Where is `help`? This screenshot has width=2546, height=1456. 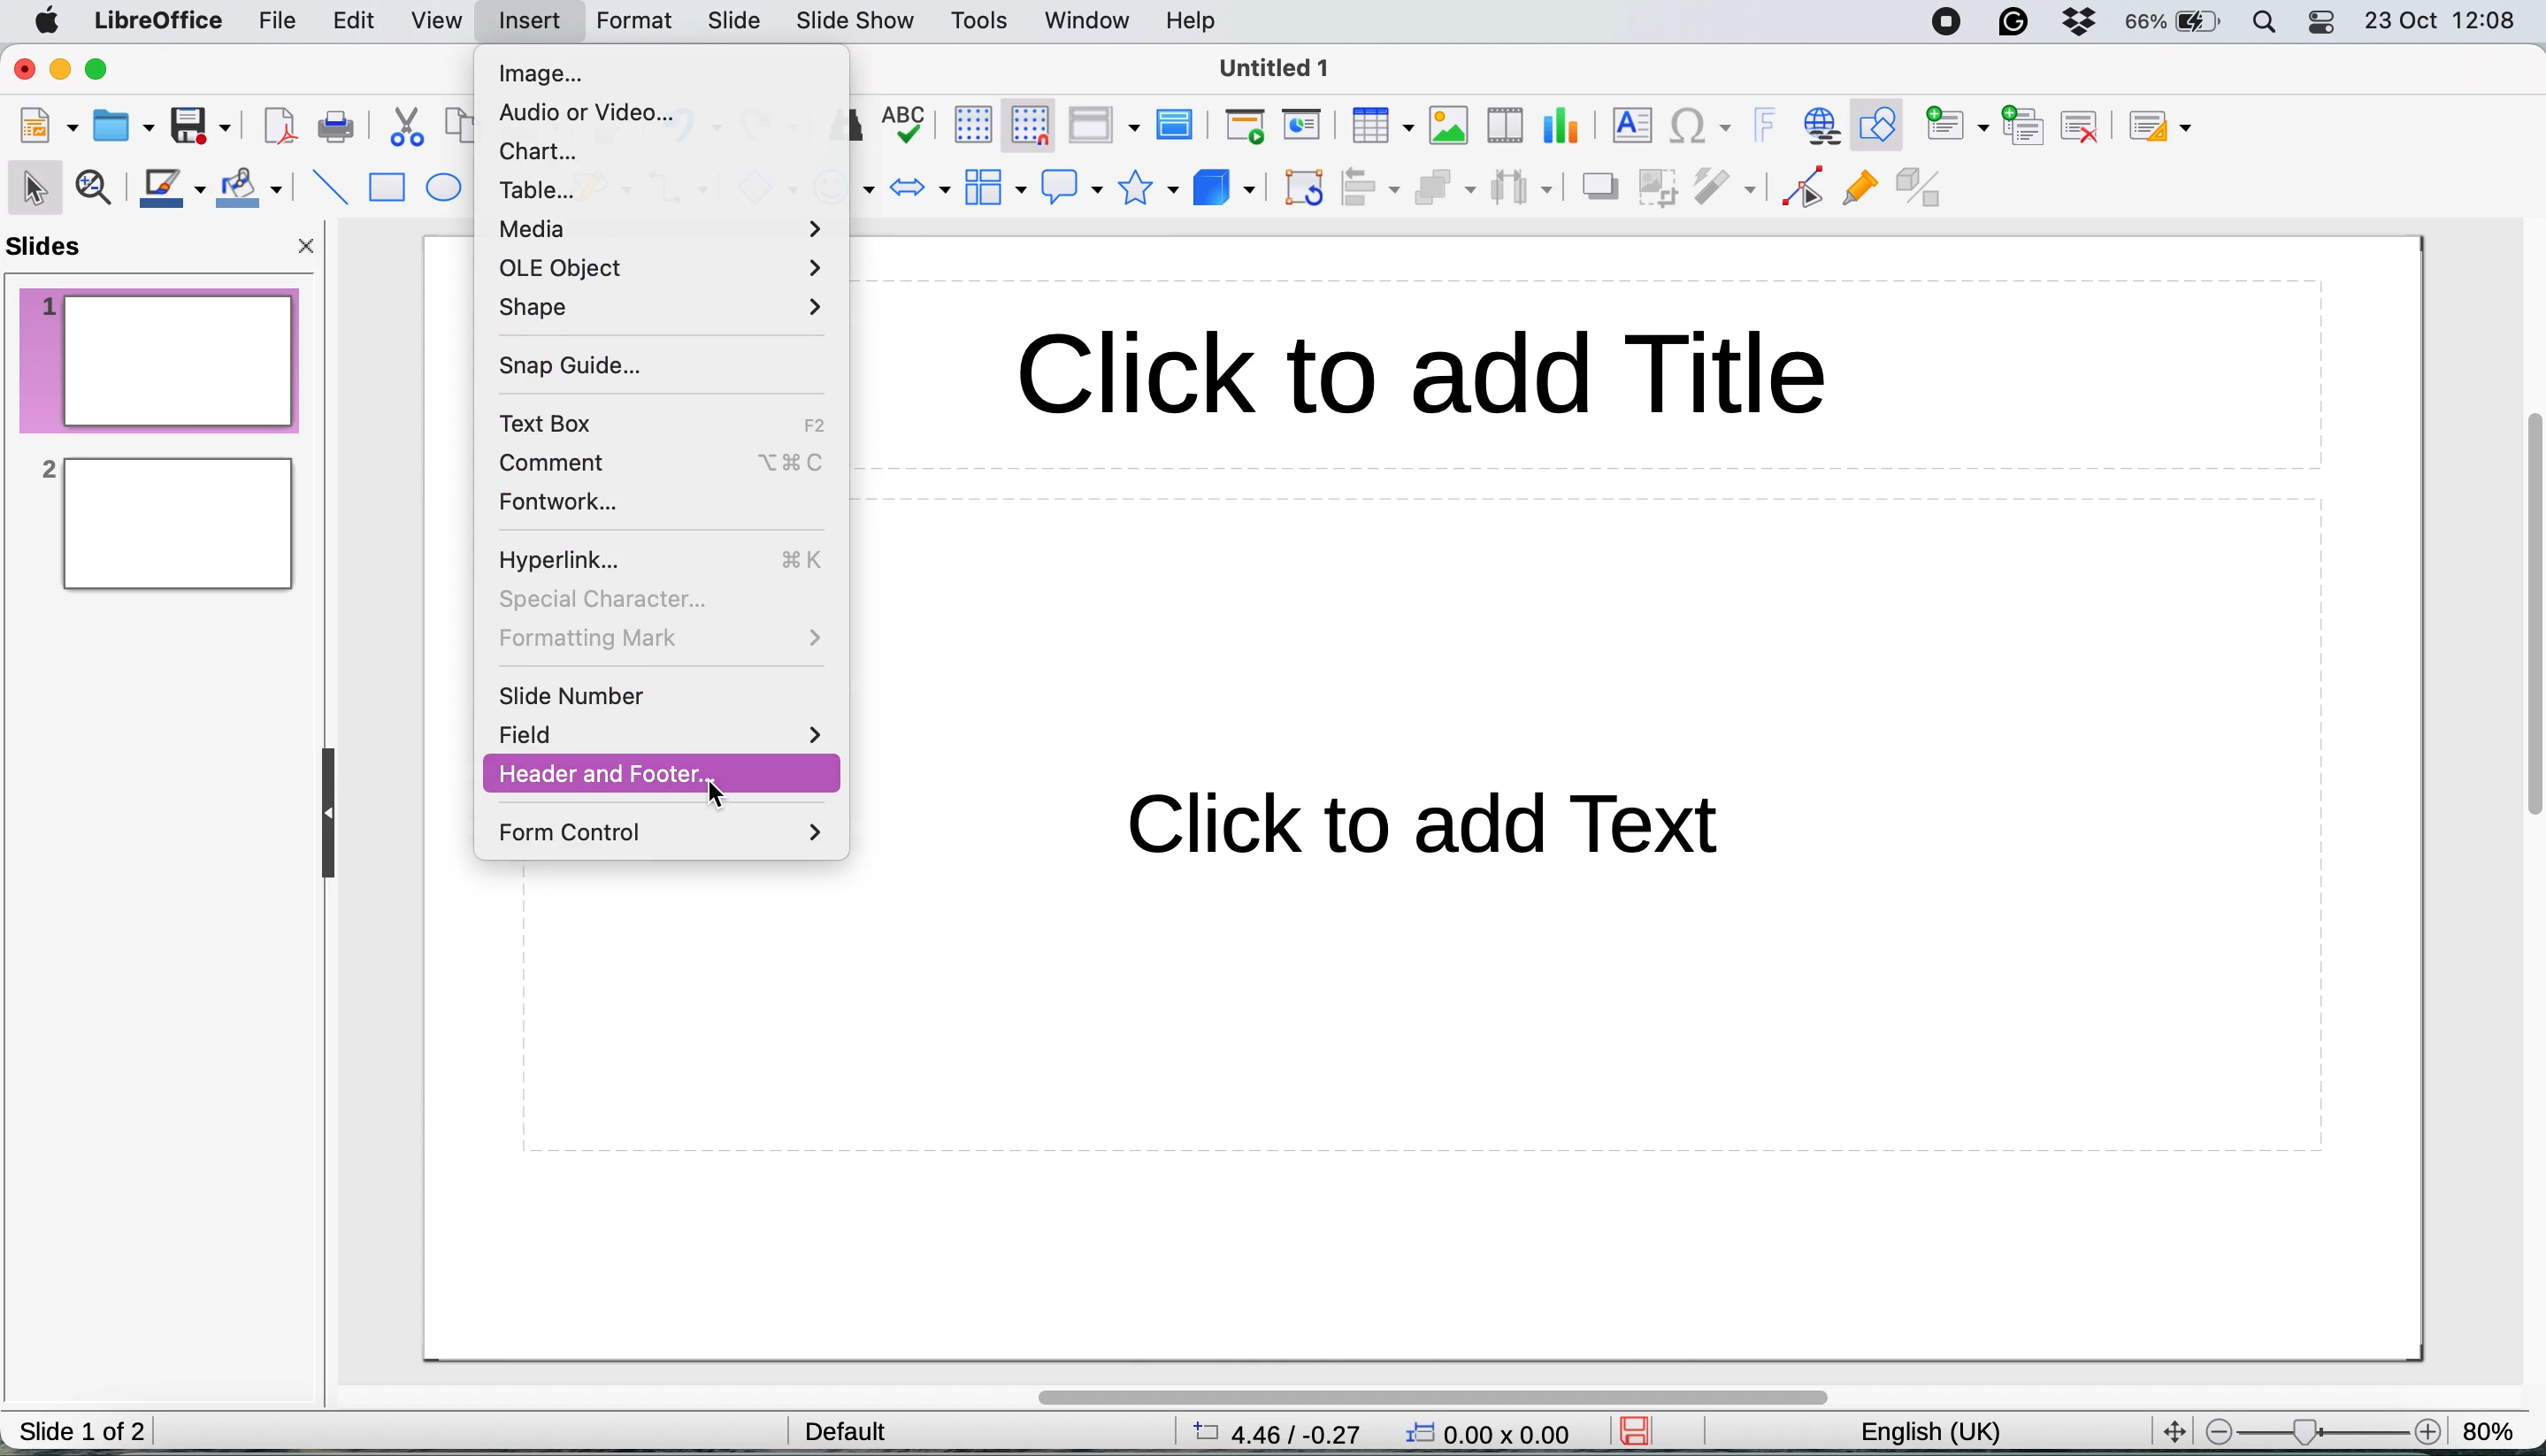 help is located at coordinates (1196, 20).